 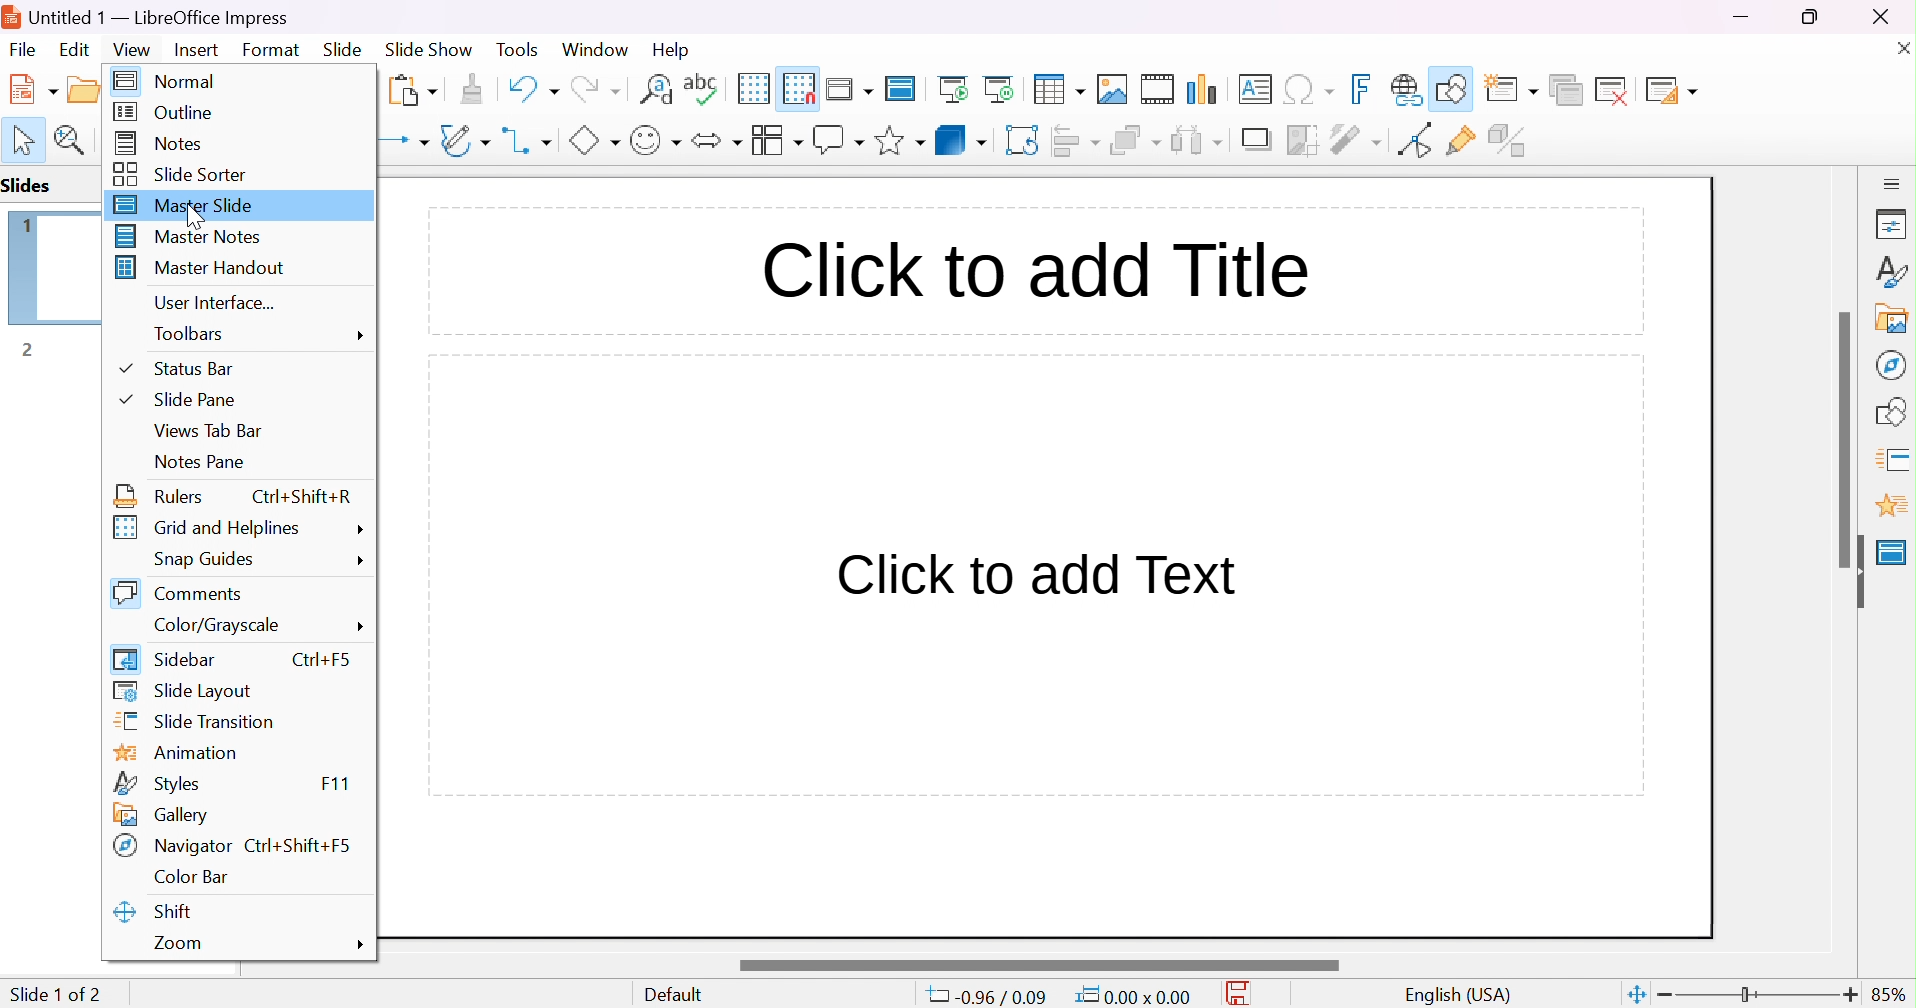 I want to click on zoom in/out, so click(x=1758, y=995).